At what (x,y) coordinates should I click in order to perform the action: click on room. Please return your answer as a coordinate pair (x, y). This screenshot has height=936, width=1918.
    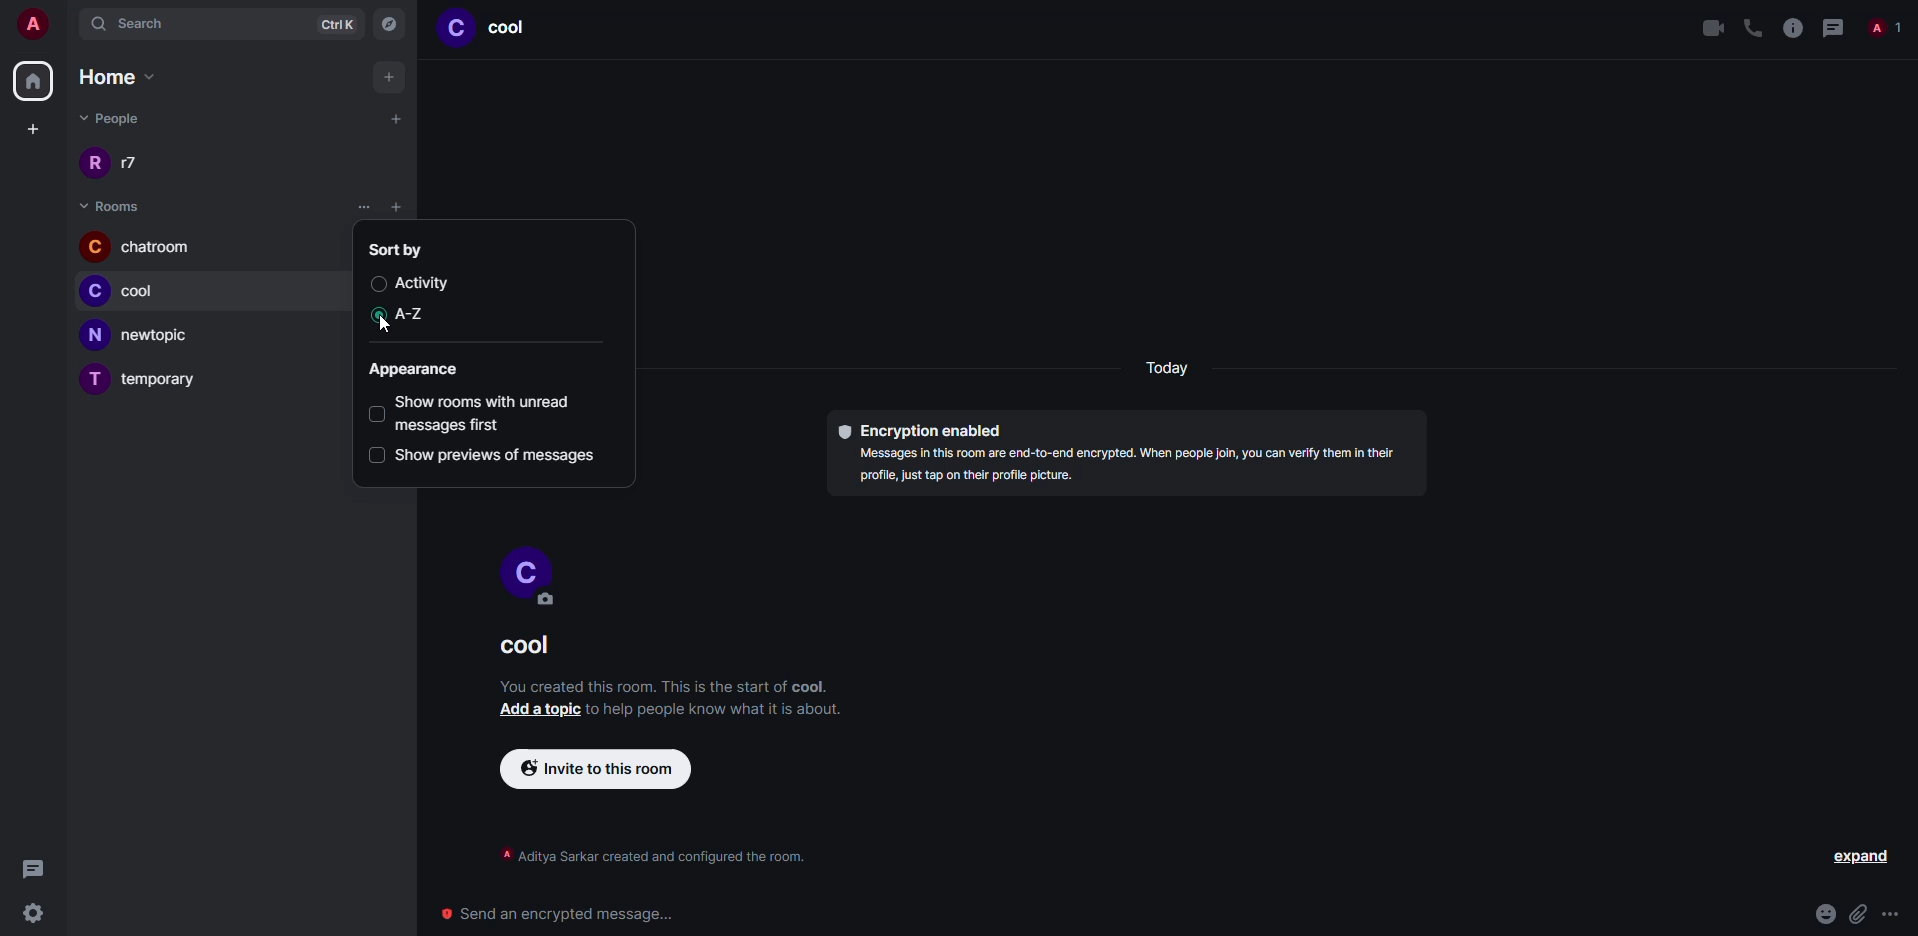
    Looking at the image, I should click on (513, 29).